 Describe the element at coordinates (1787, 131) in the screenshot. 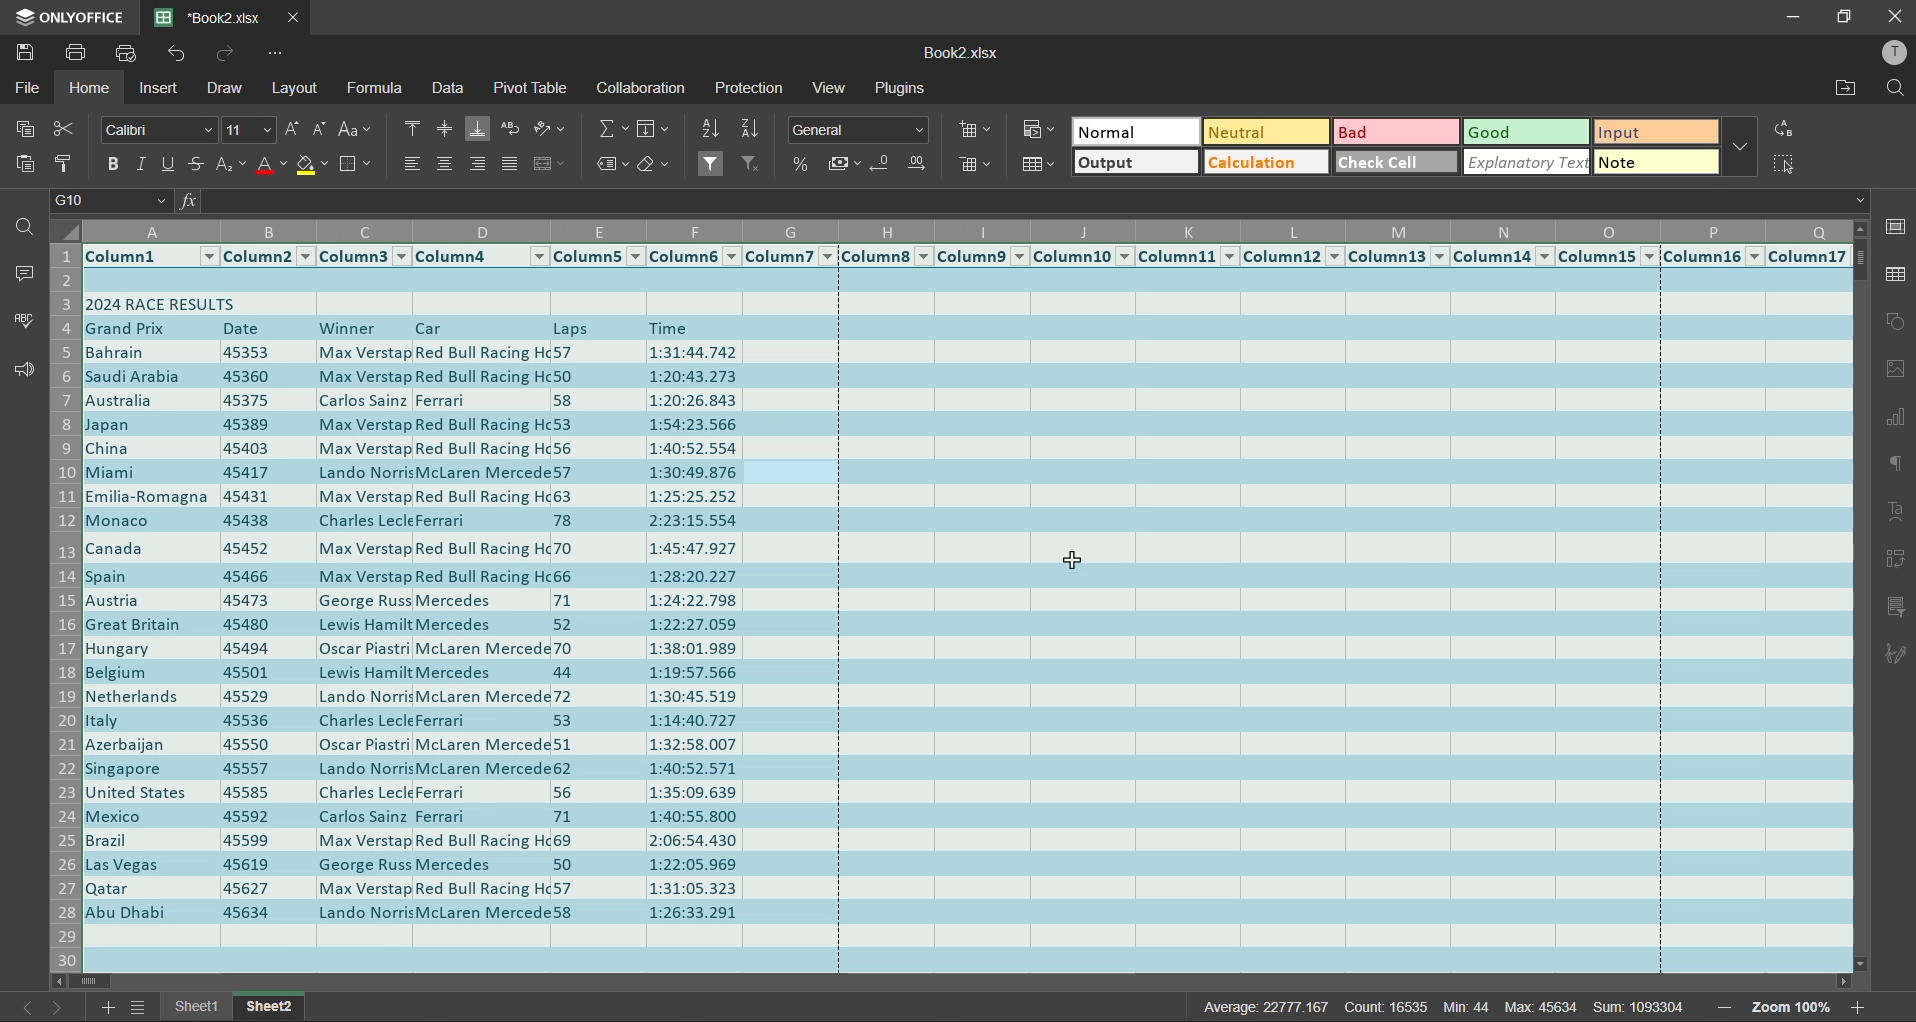

I see `replace` at that location.